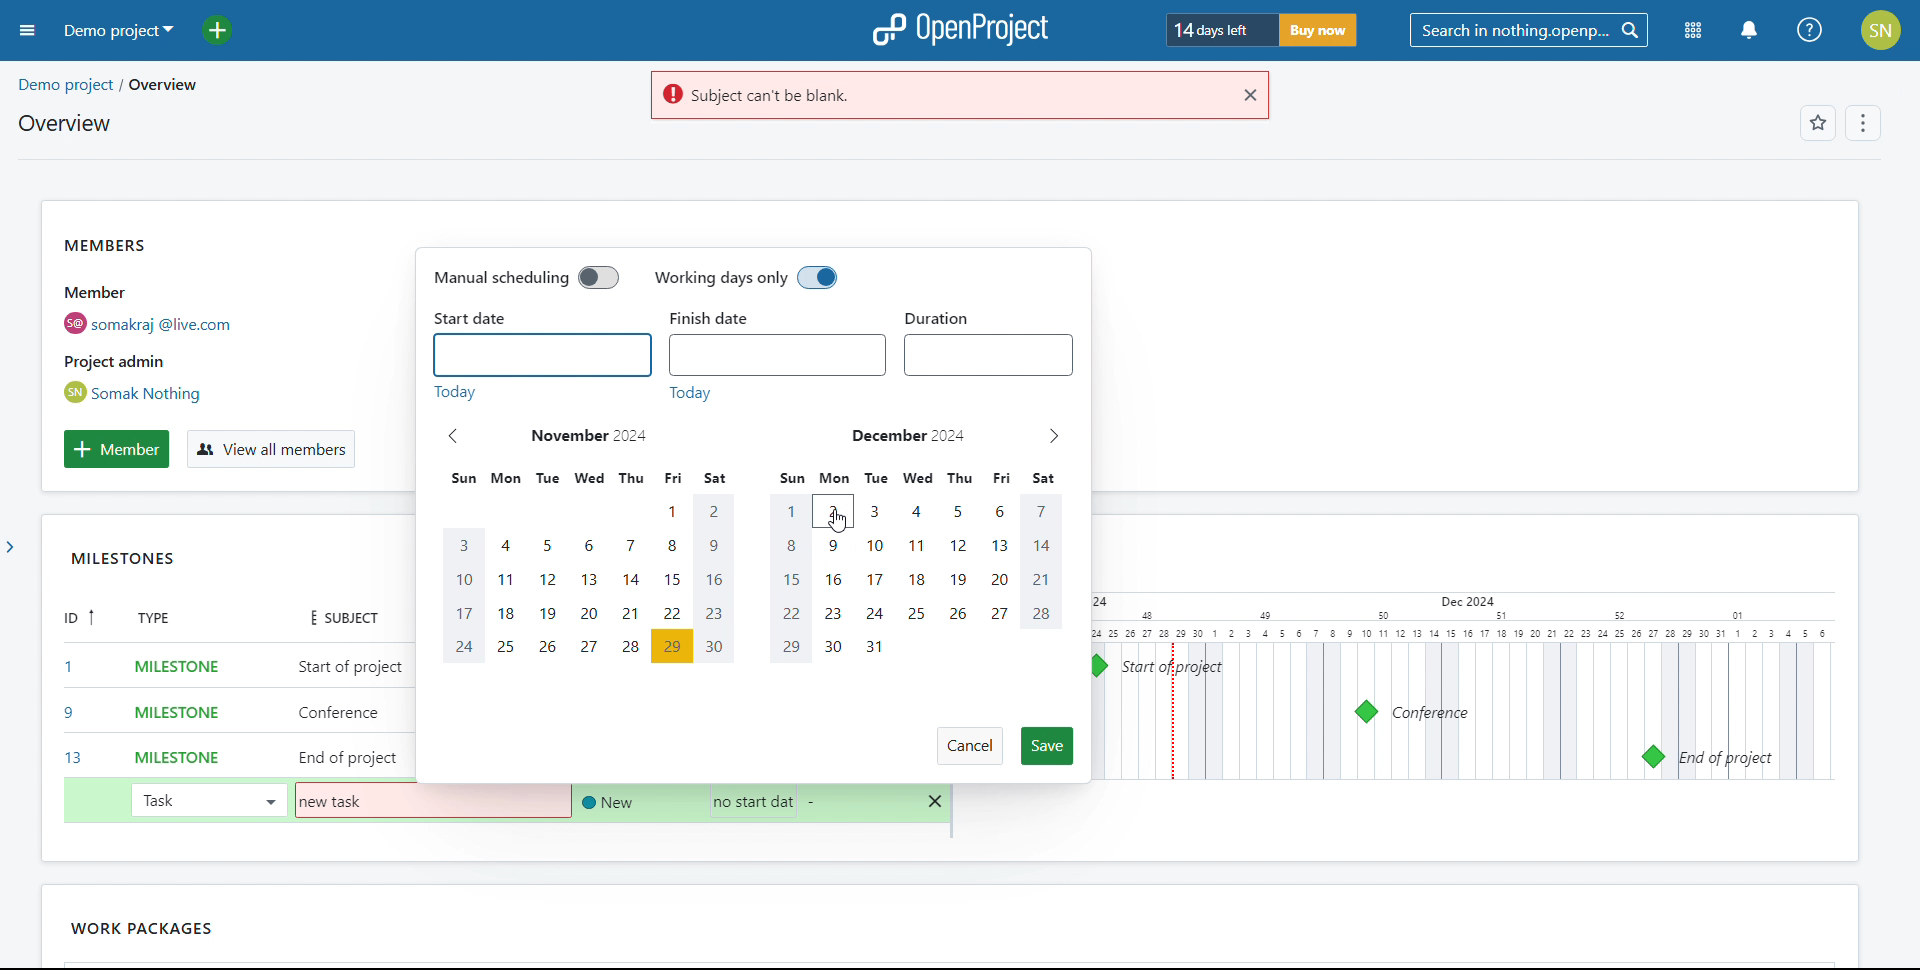 This screenshot has height=970, width=1920. What do you see at coordinates (116, 30) in the screenshot?
I see `demo project` at bounding box center [116, 30].